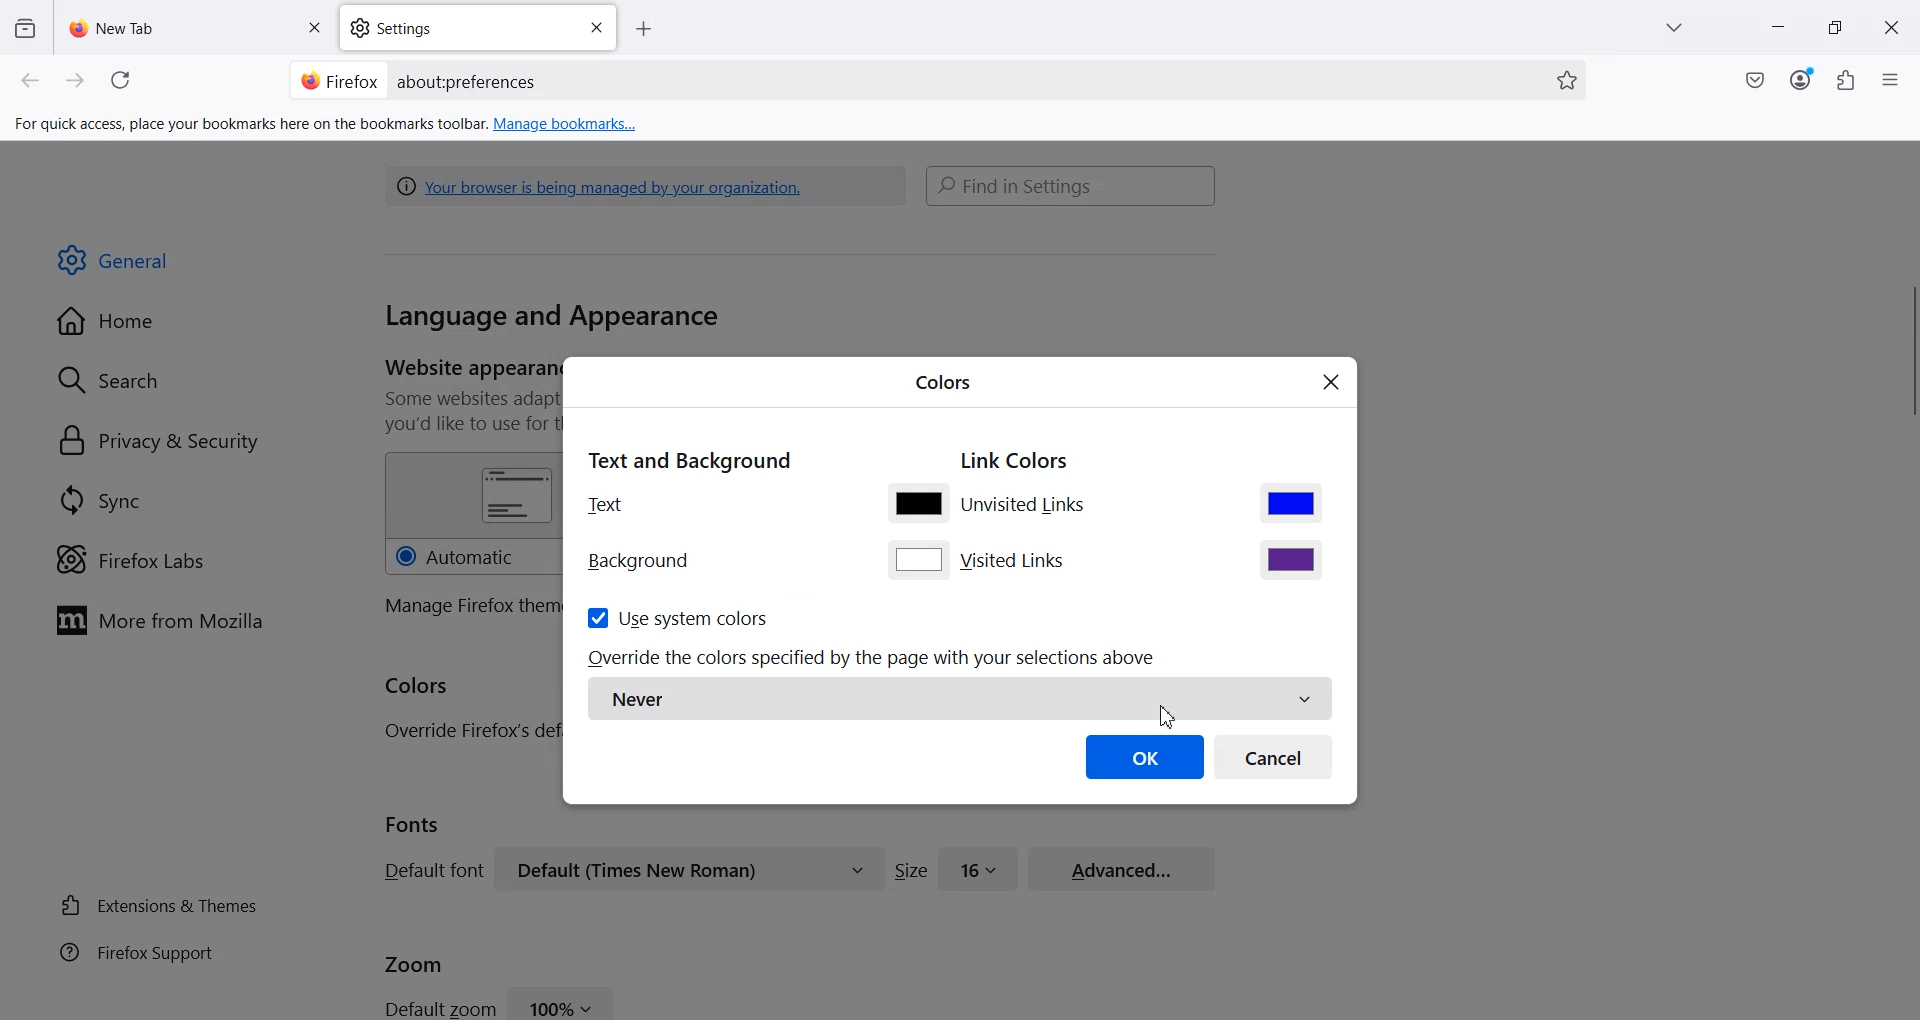 The image size is (1920, 1020). I want to click on Never , so click(959, 699).